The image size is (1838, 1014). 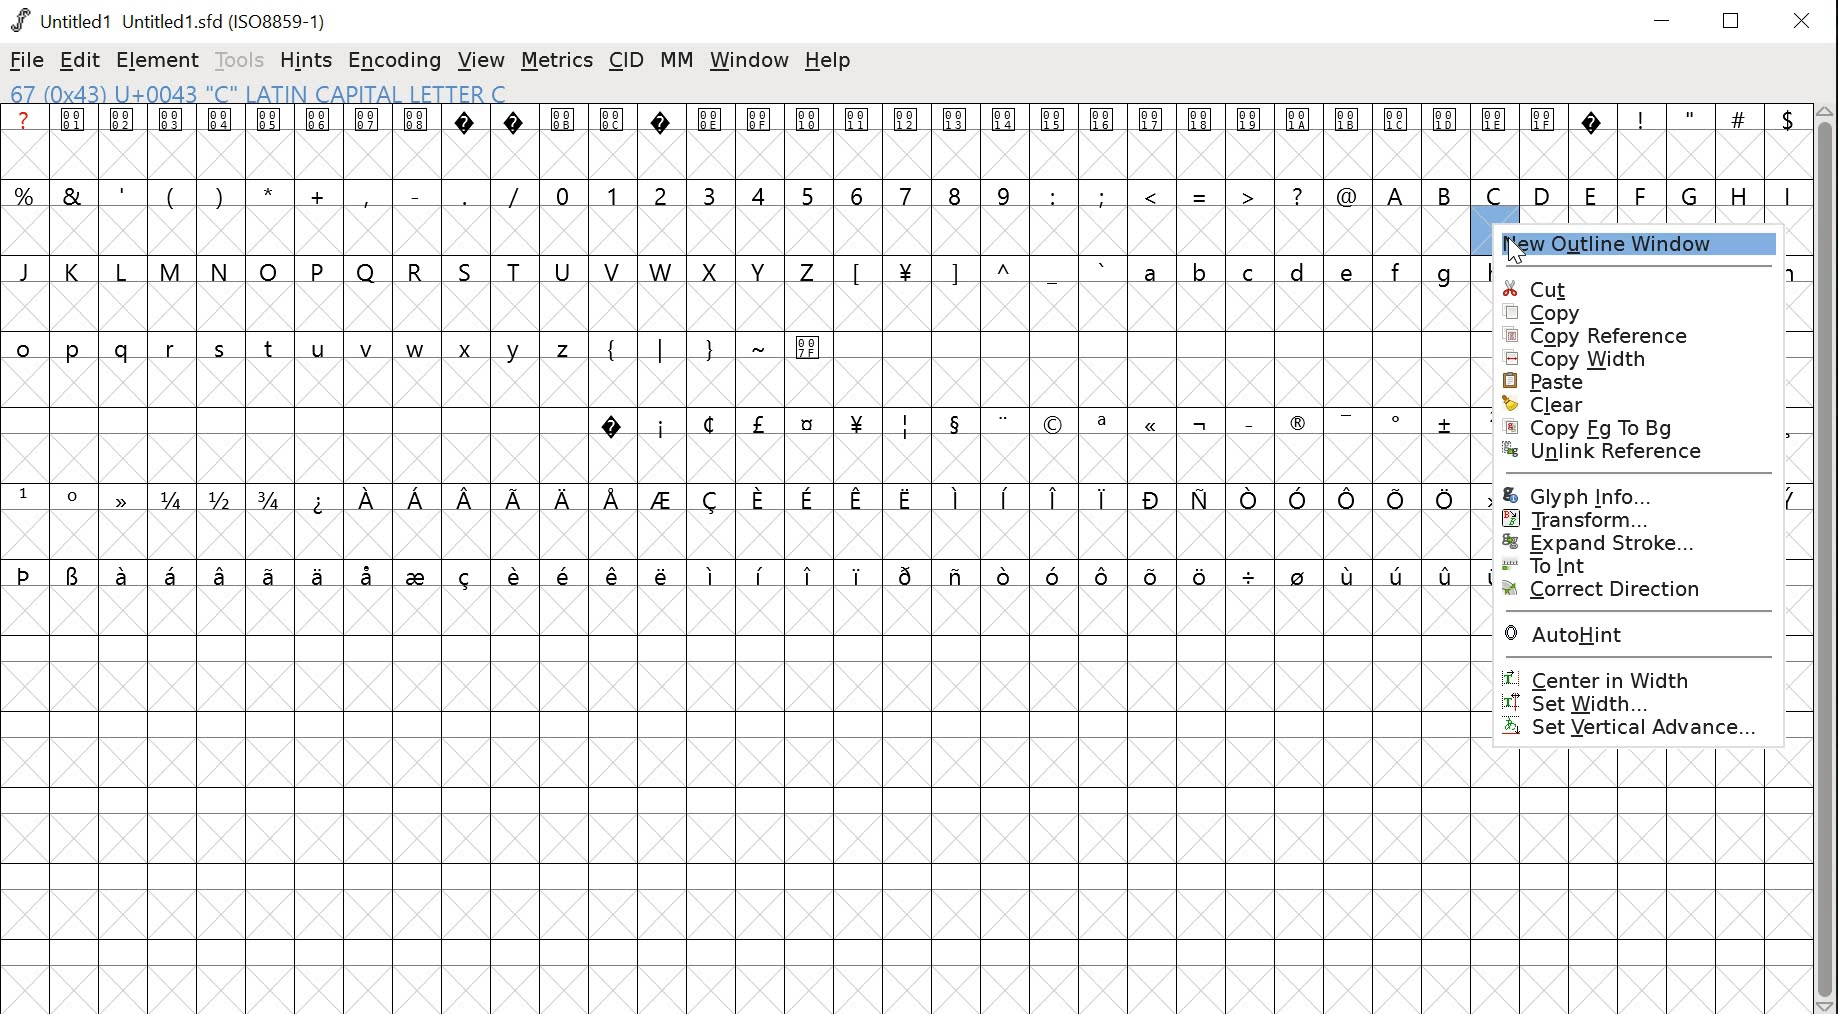 I want to click on set width, so click(x=1650, y=705).